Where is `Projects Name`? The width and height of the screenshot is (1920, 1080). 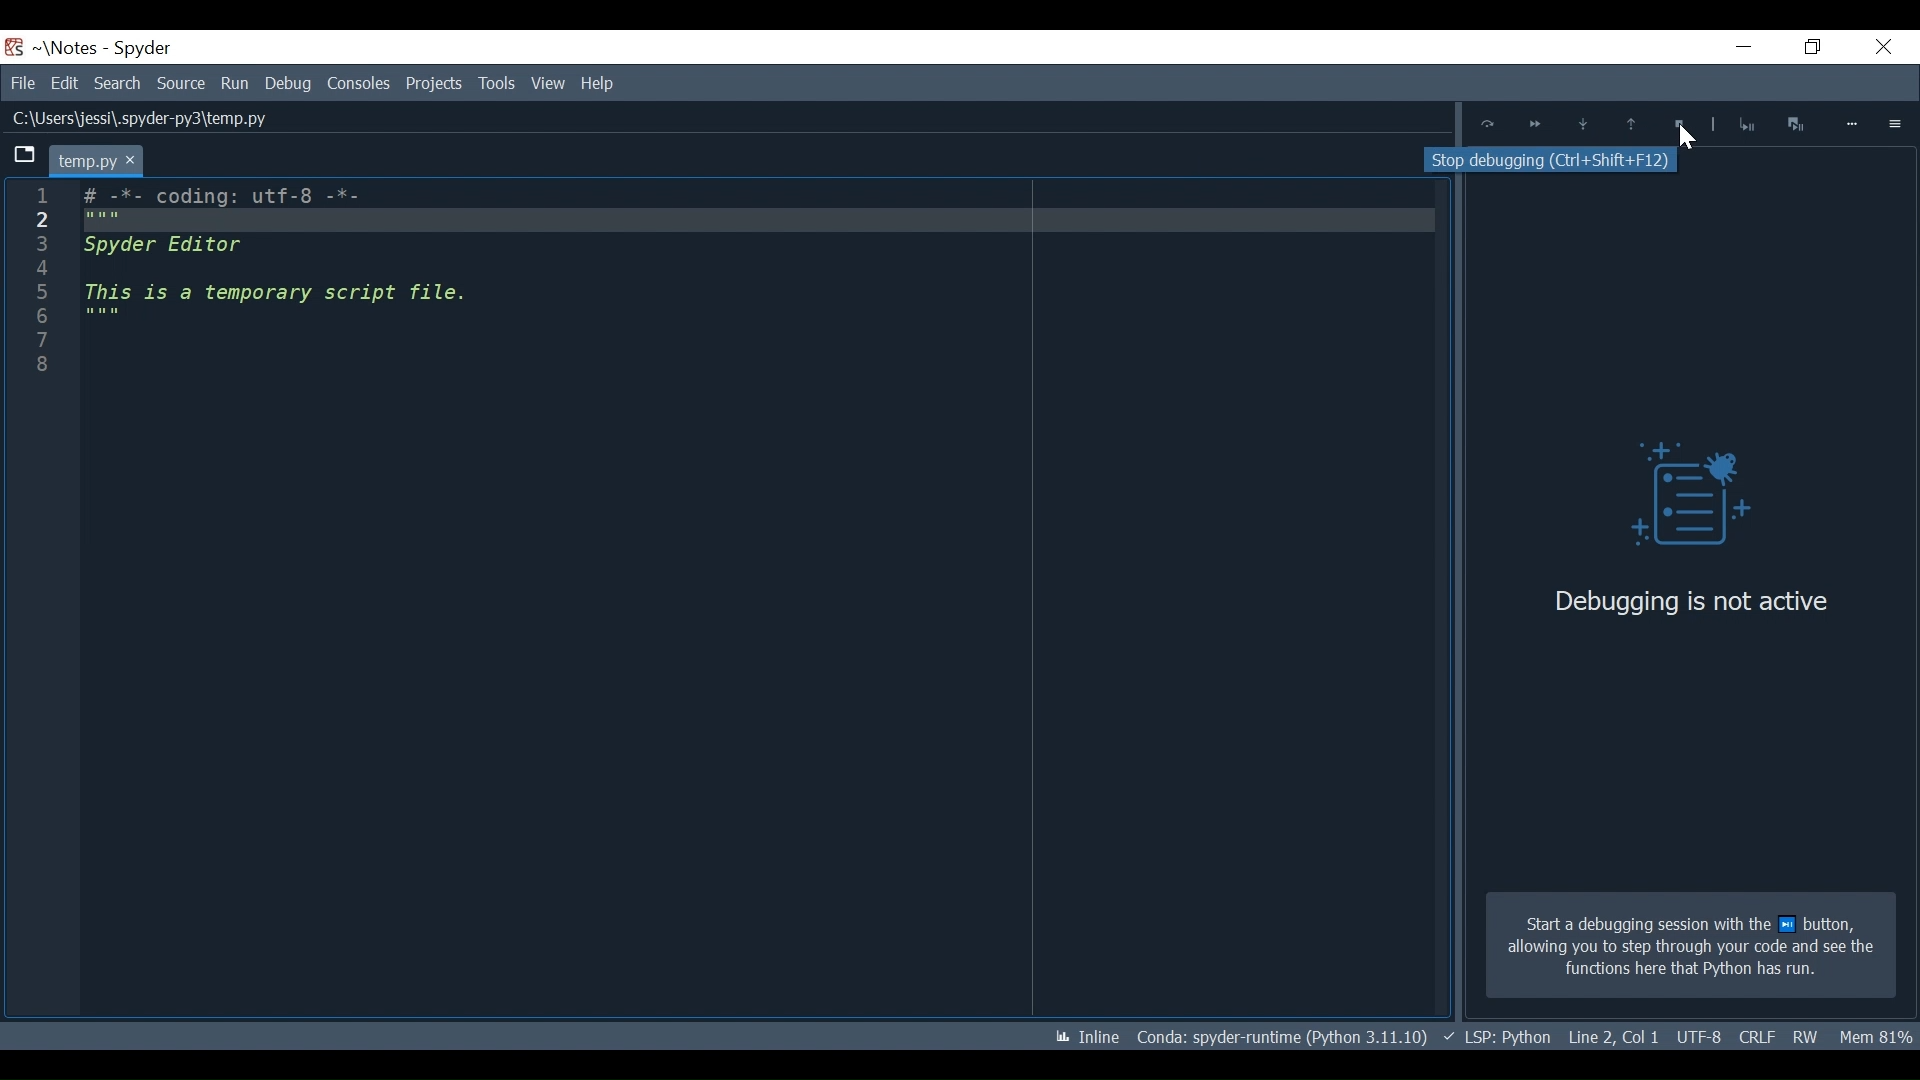 Projects Name is located at coordinates (73, 48).